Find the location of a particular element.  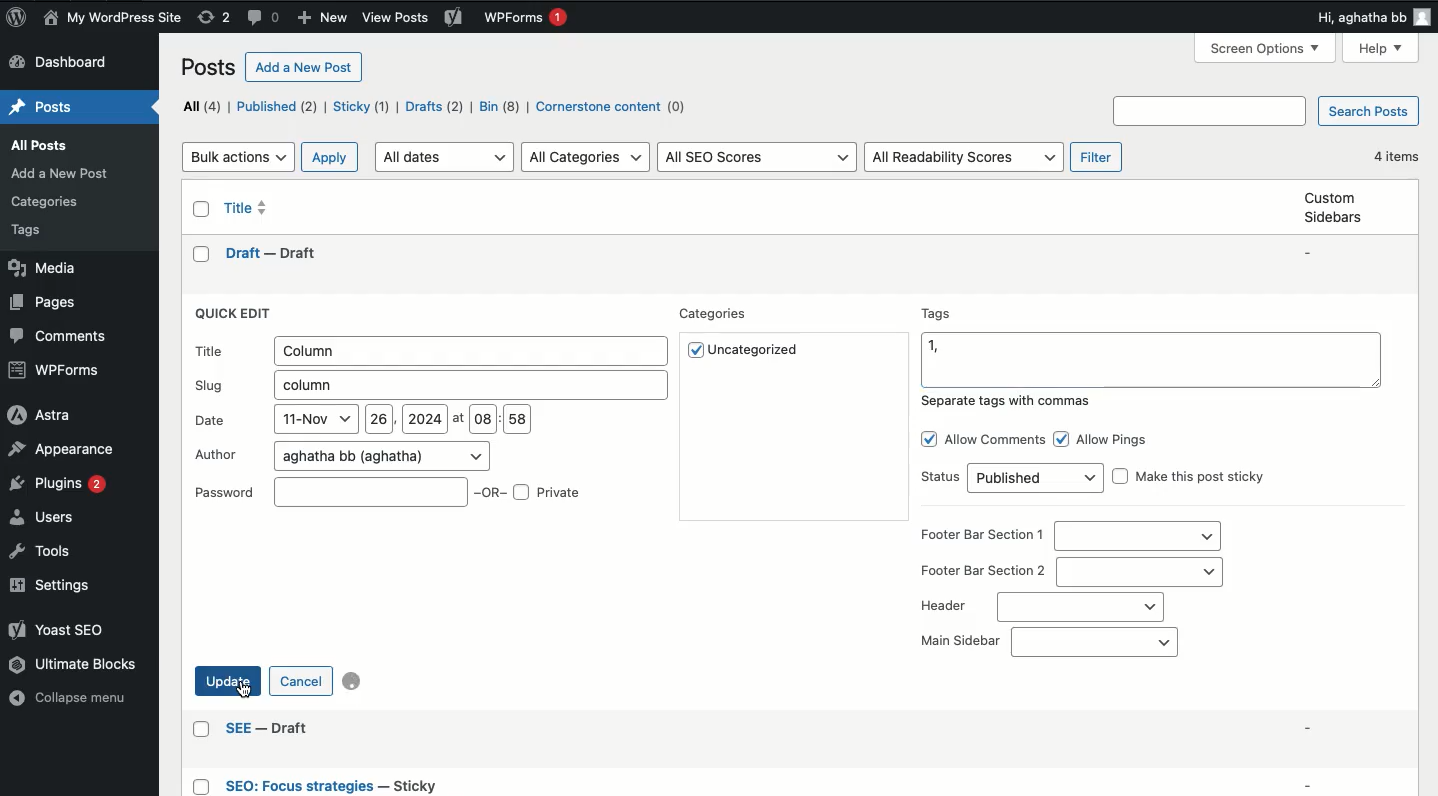

 is located at coordinates (44, 204).